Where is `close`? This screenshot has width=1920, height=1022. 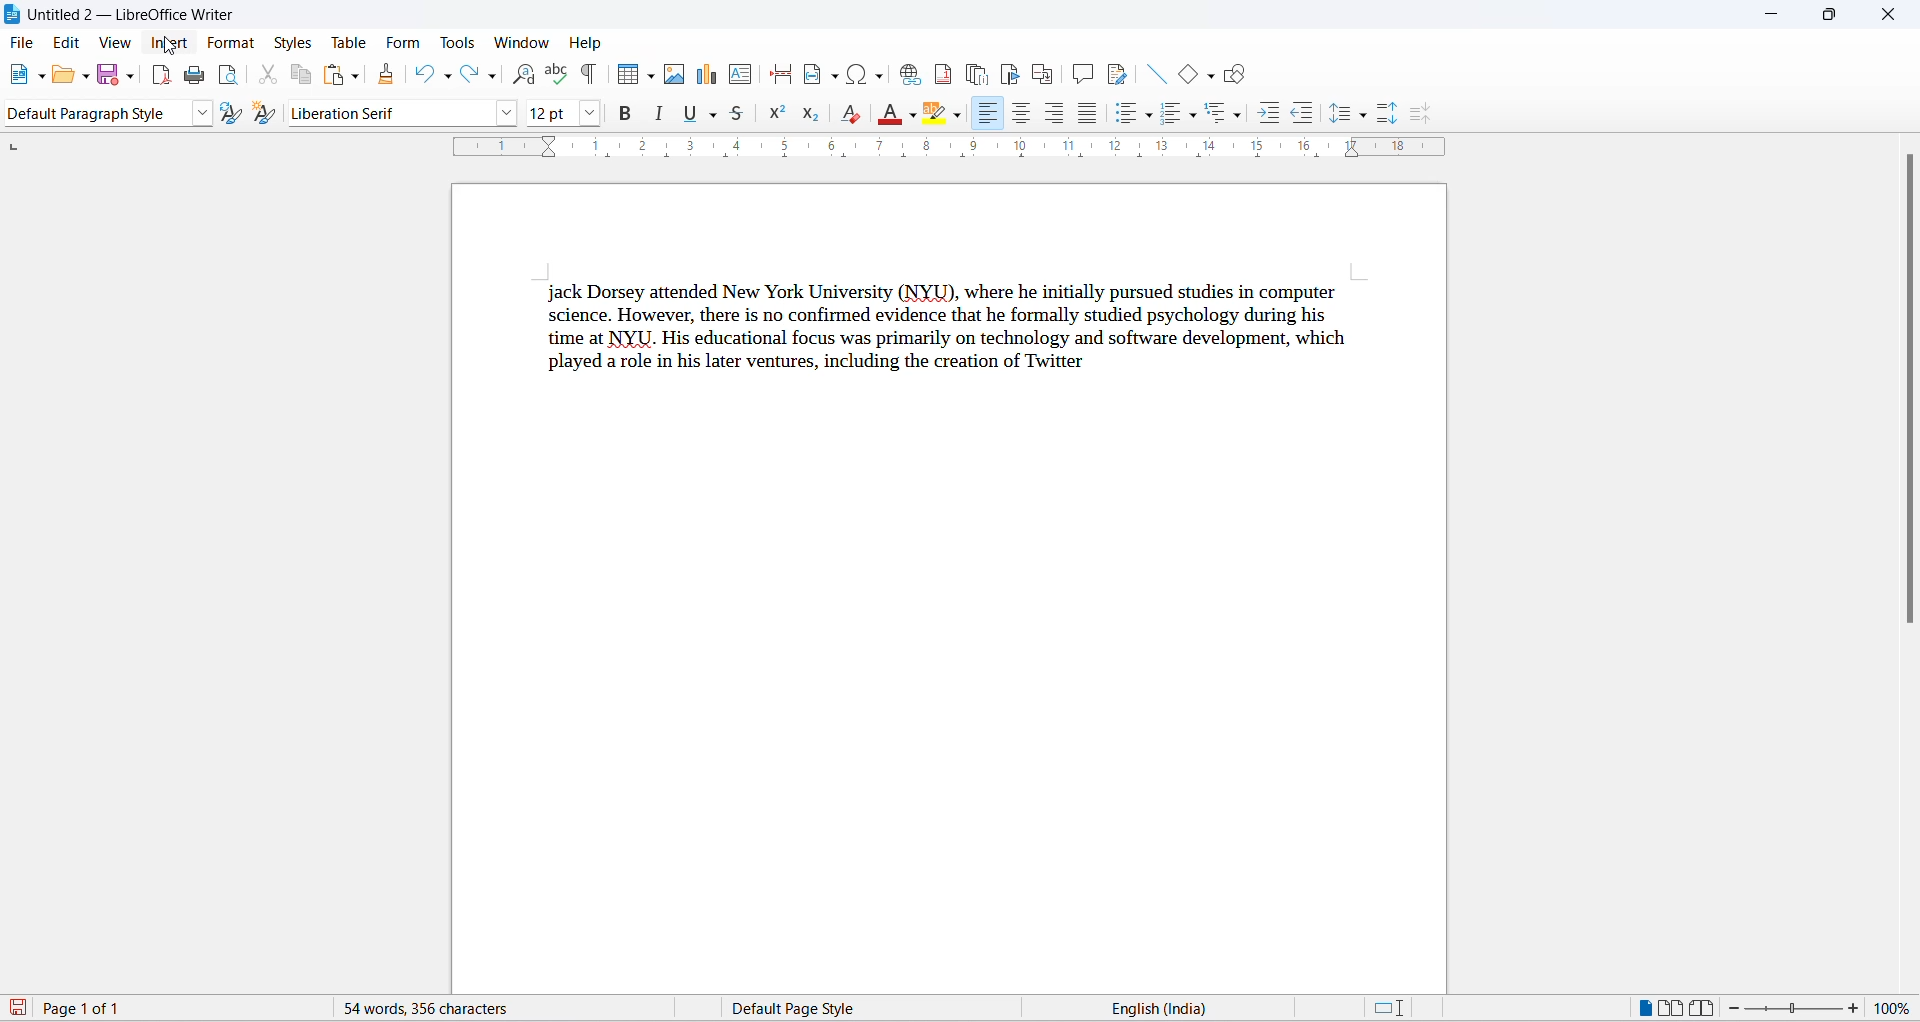 close is located at coordinates (1888, 12).